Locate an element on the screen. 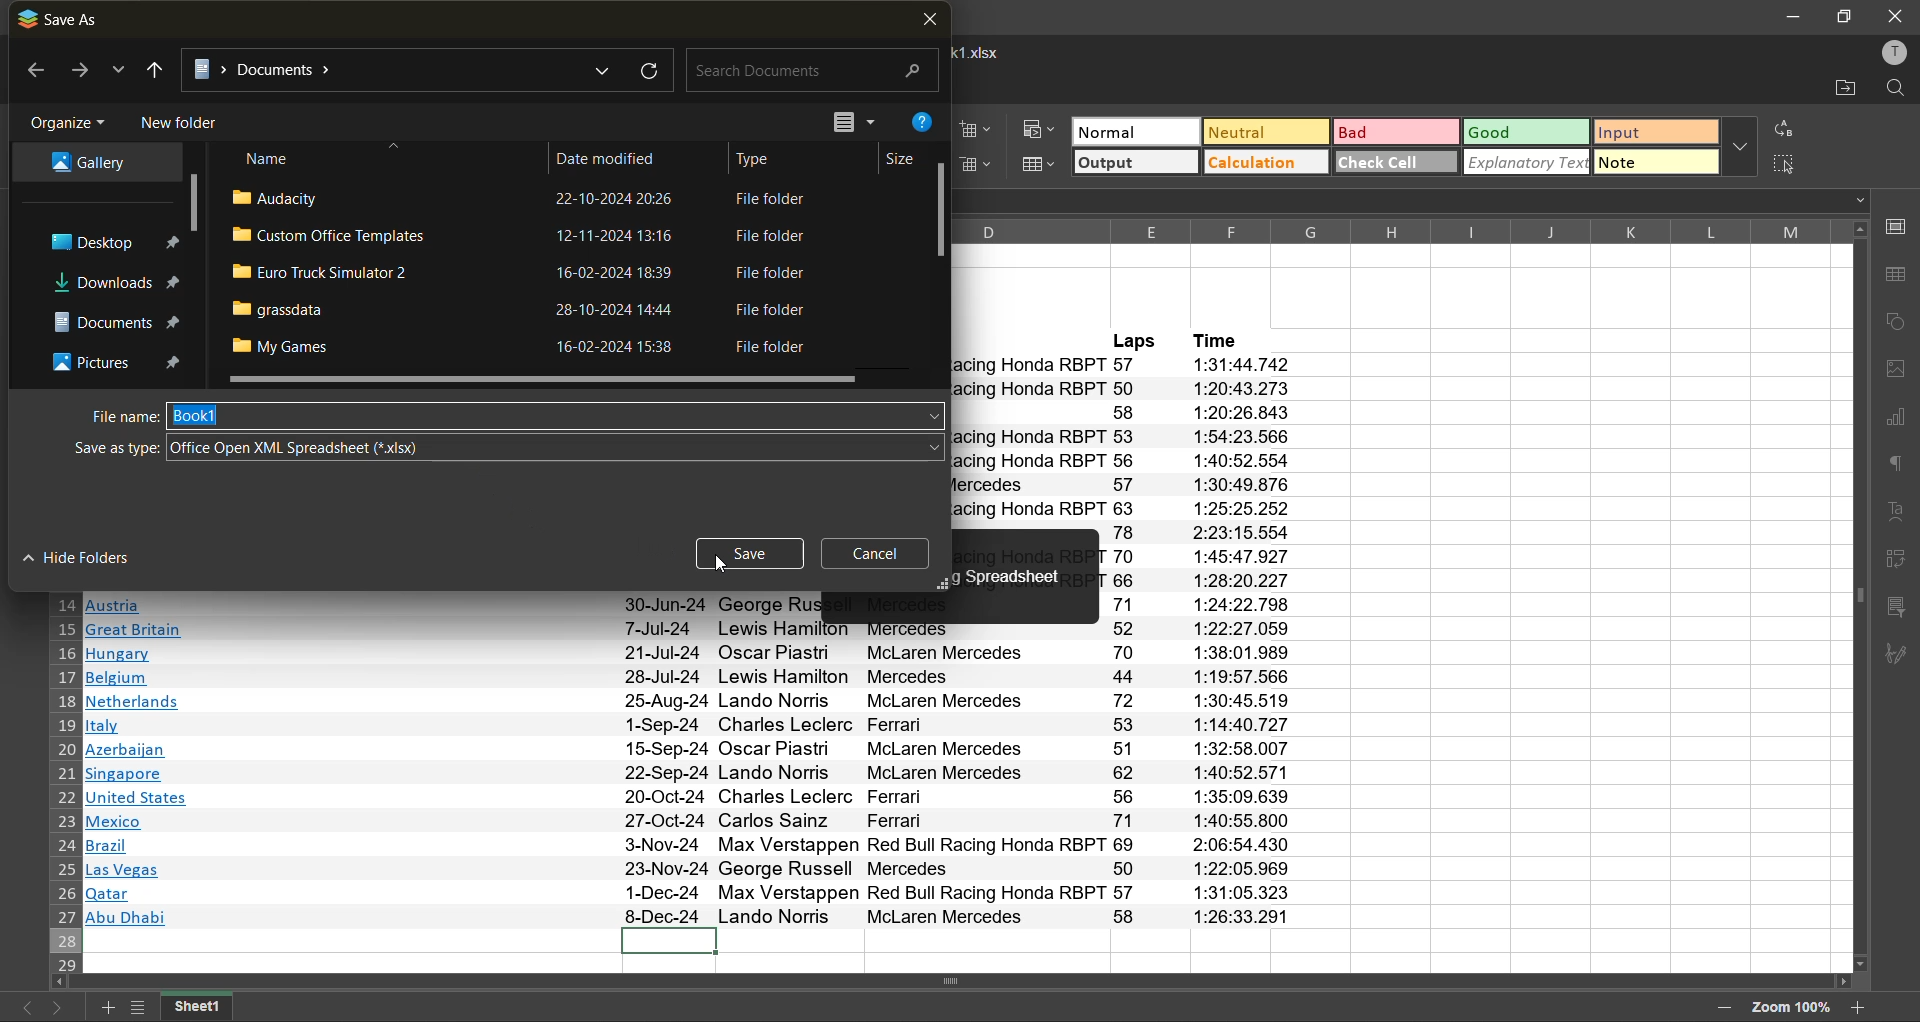  INetherlands 25-Aug-24 Lando Norris McLaren Mercedes 72 1:30:45.519 is located at coordinates (691, 701).